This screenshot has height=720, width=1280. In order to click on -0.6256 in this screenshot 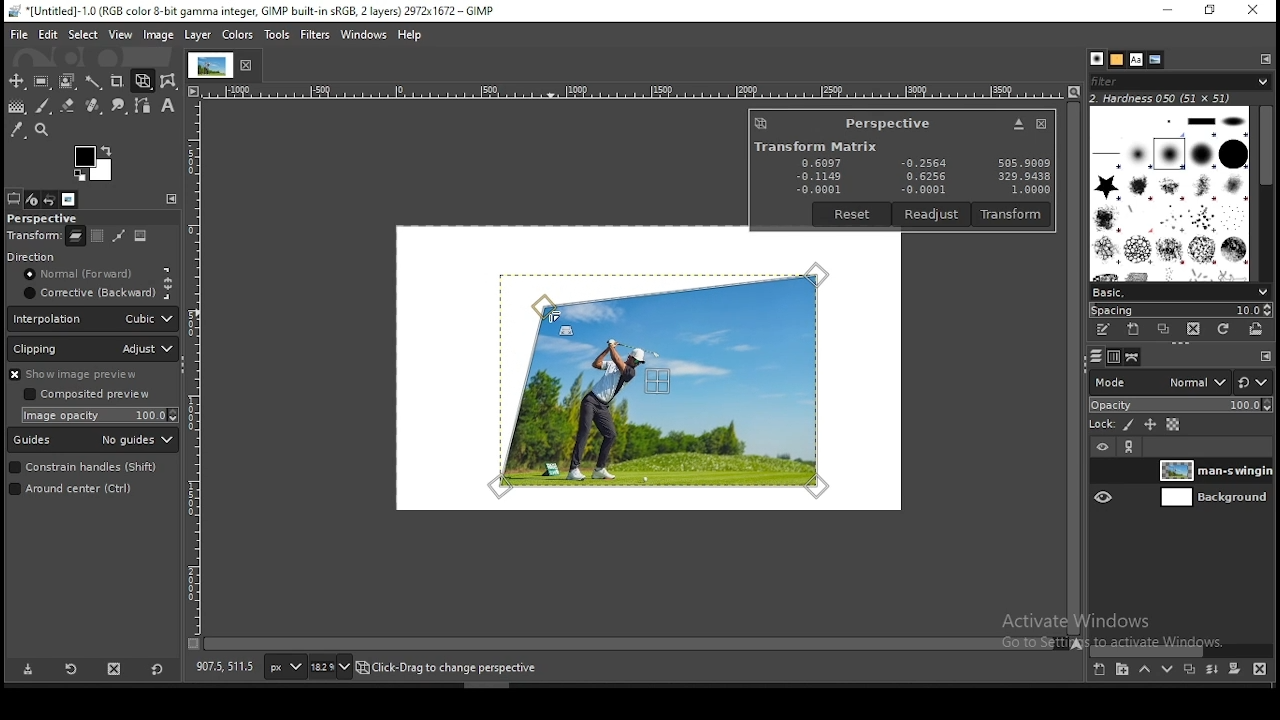, I will do `click(922, 177)`.